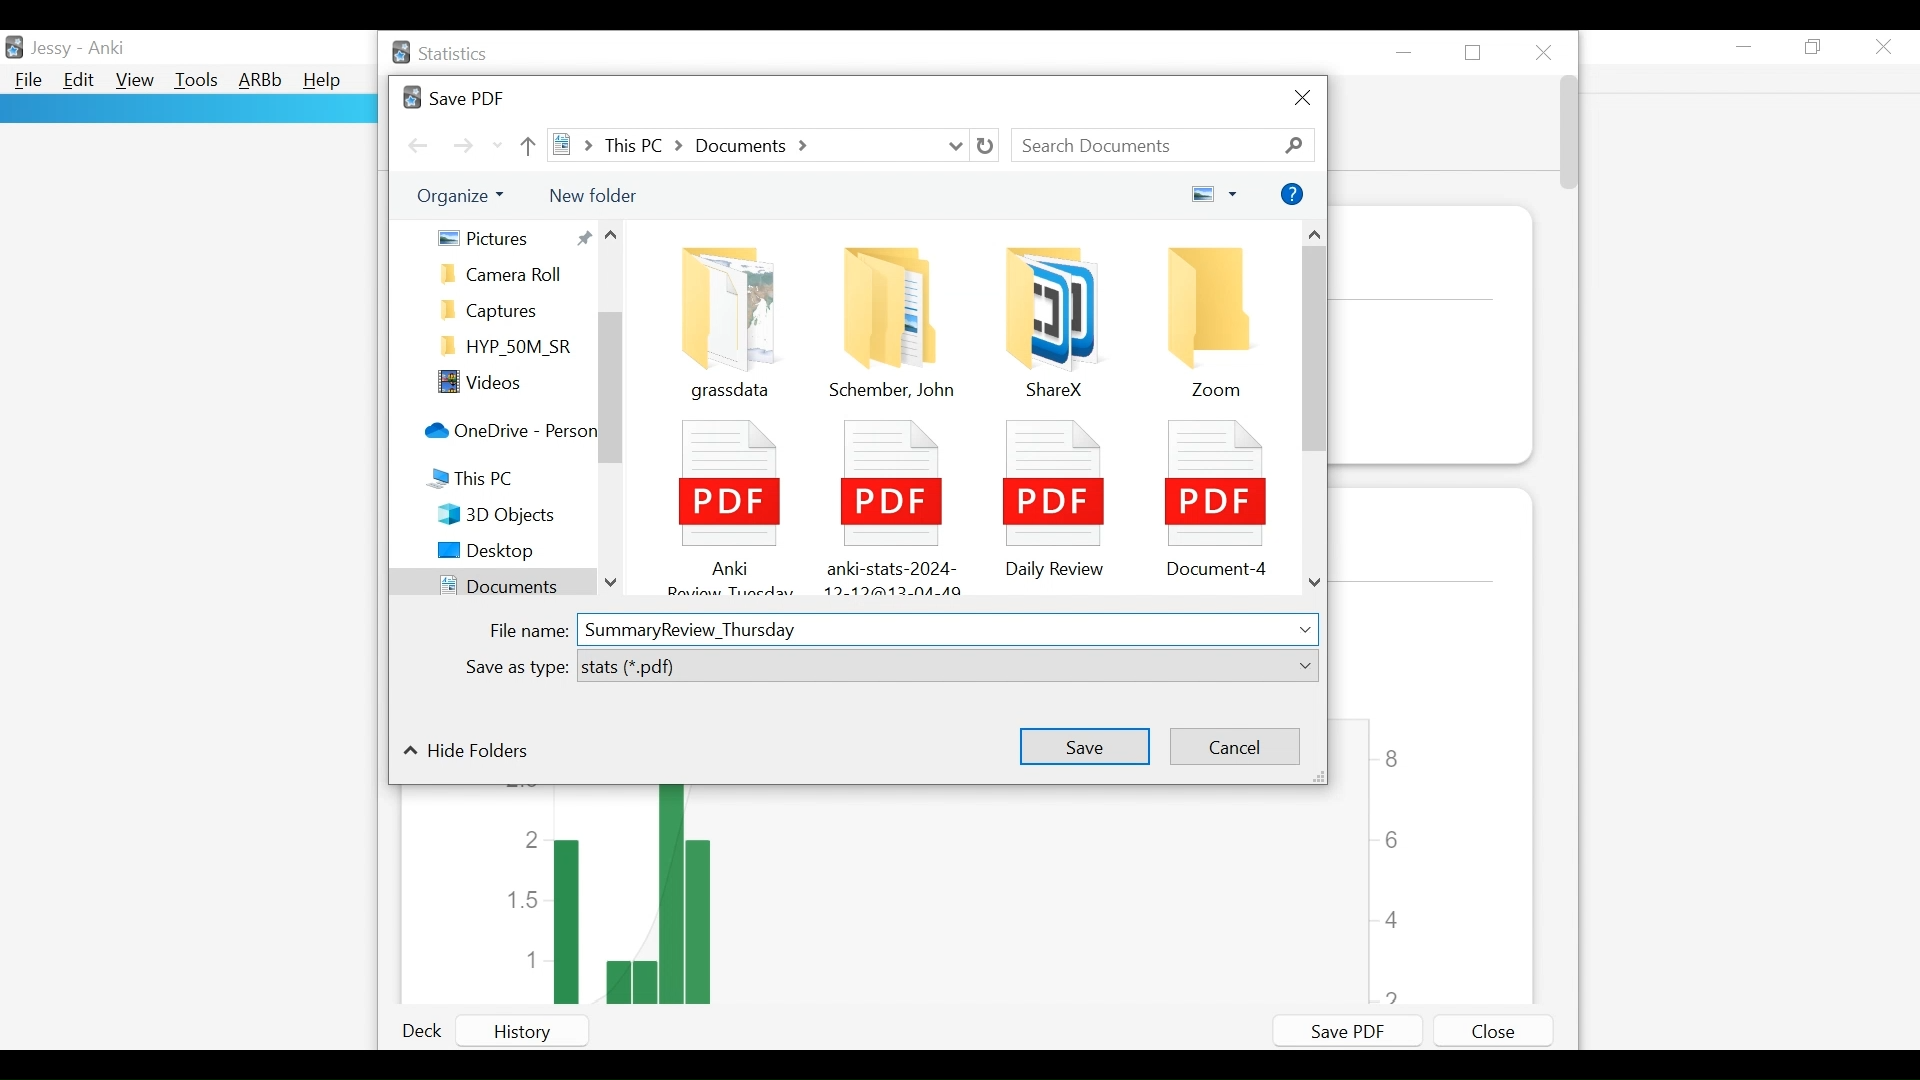 Image resolution: width=1920 pixels, height=1080 pixels. Describe the element at coordinates (507, 552) in the screenshot. I see `Desktop` at that location.